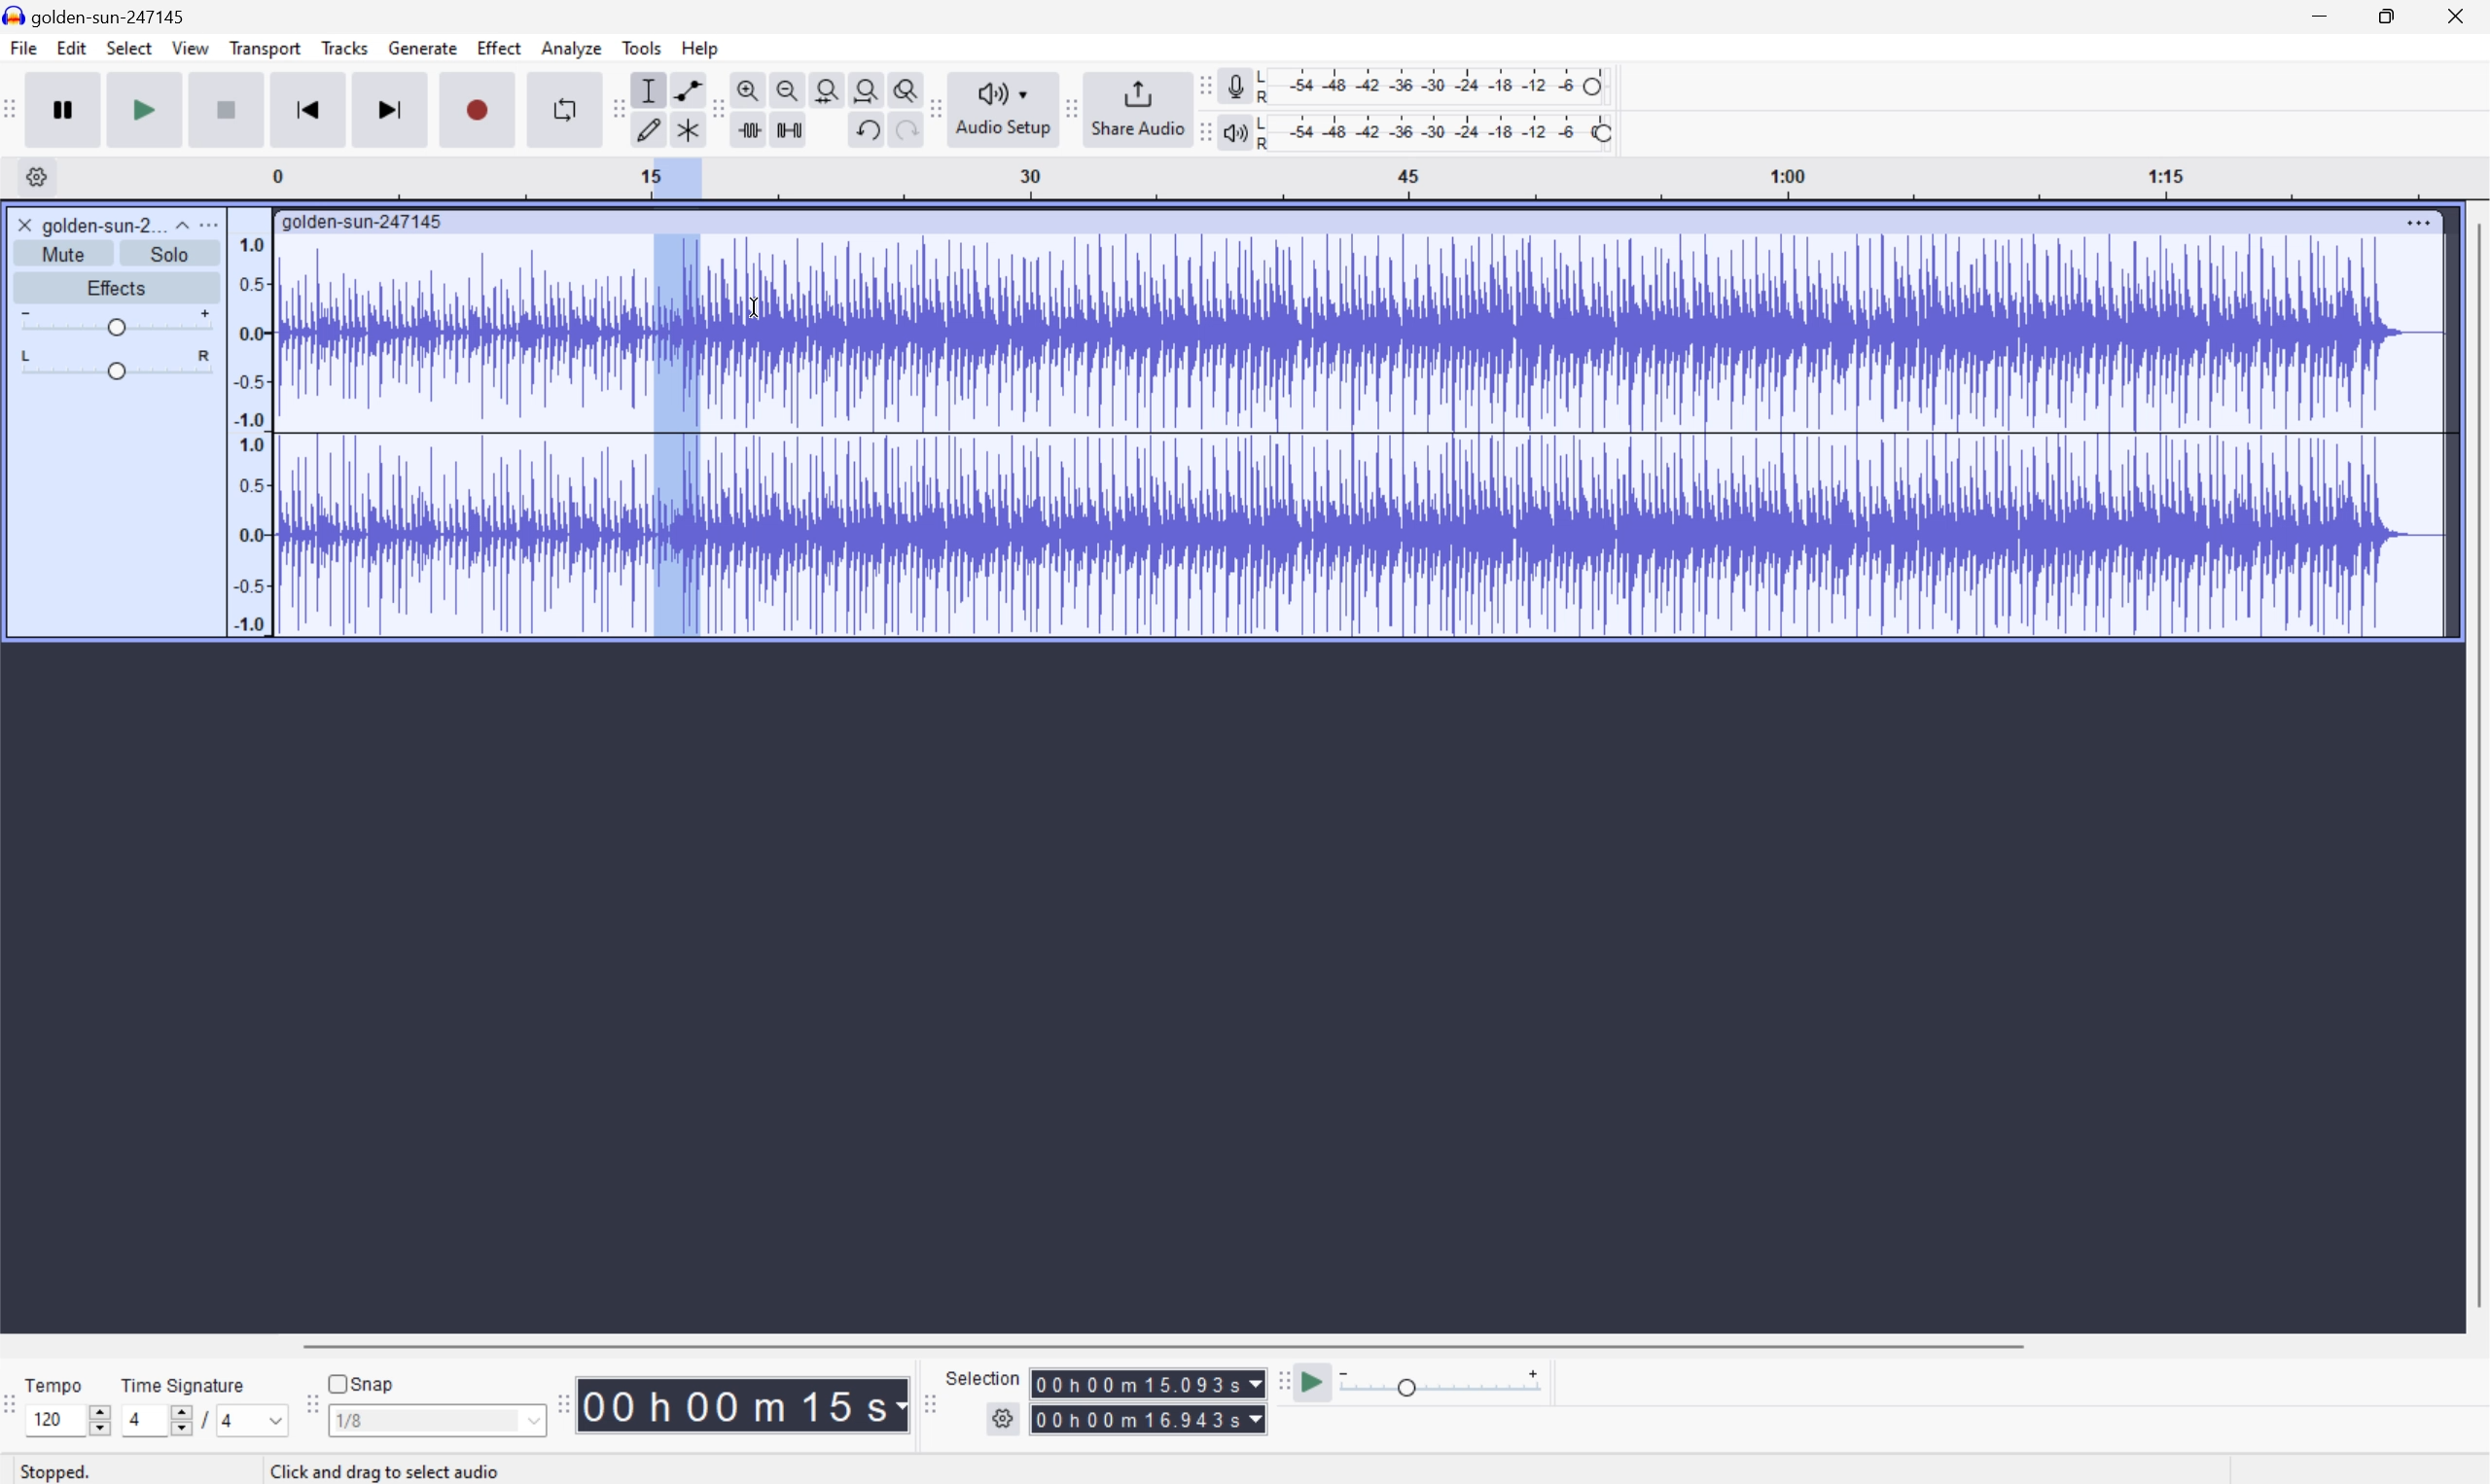  What do you see at coordinates (146, 110) in the screenshot?
I see `Play` at bounding box center [146, 110].